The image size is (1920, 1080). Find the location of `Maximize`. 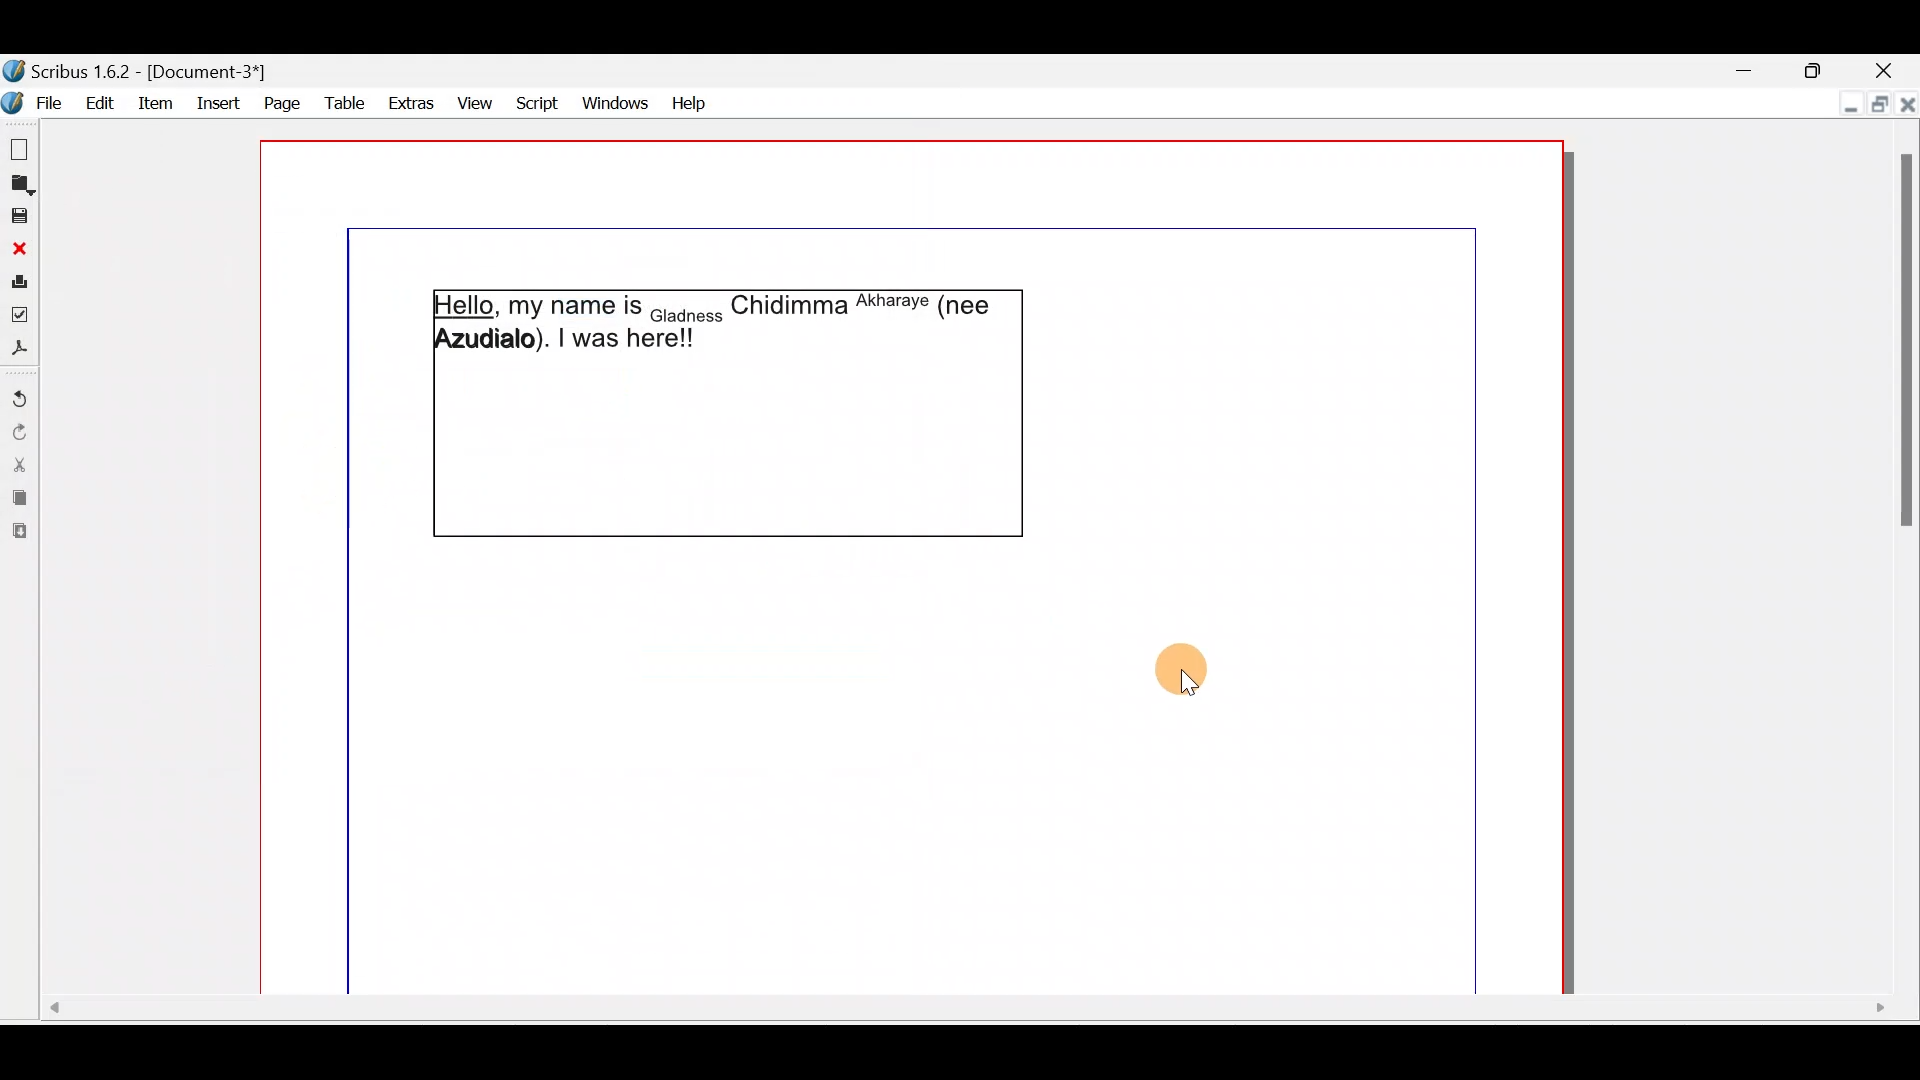

Maximize is located at coordinates (1825, 69).